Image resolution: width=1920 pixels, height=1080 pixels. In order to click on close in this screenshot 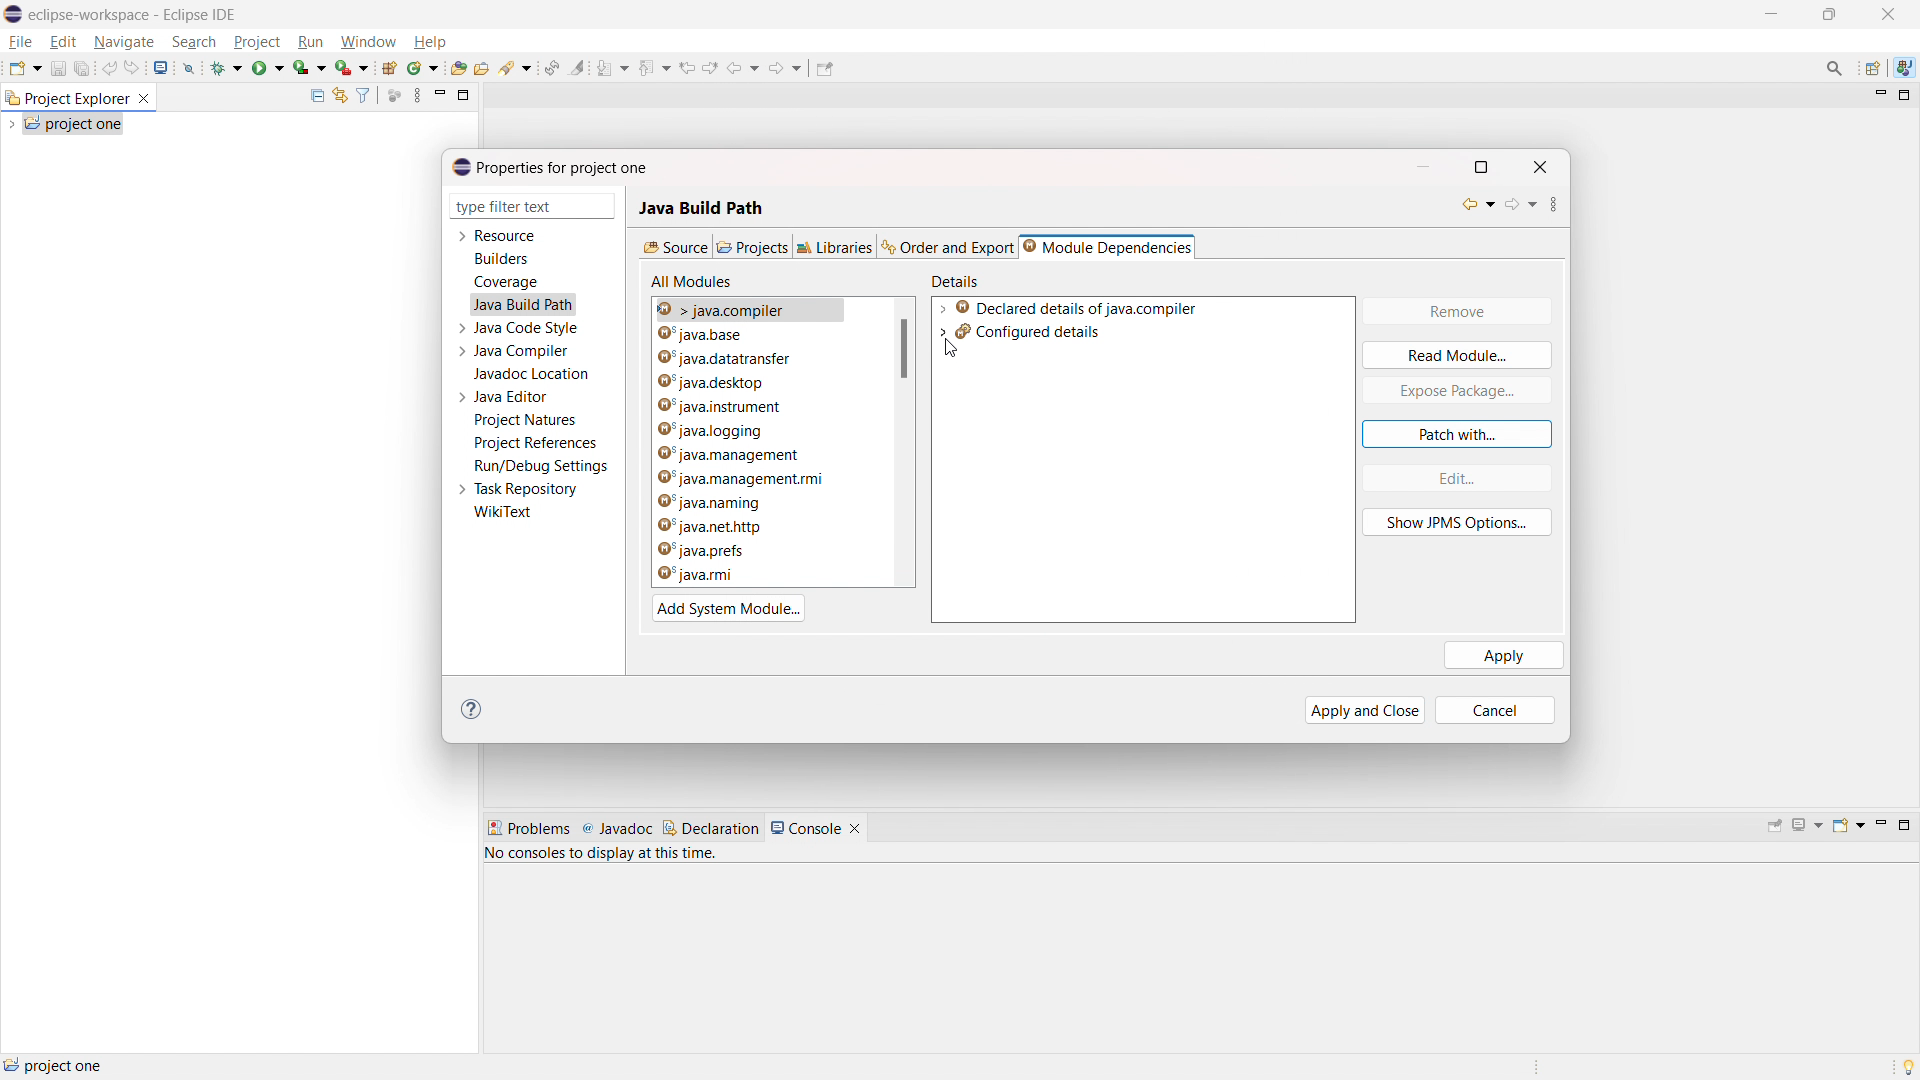, I will do `click(1888, 14)`.